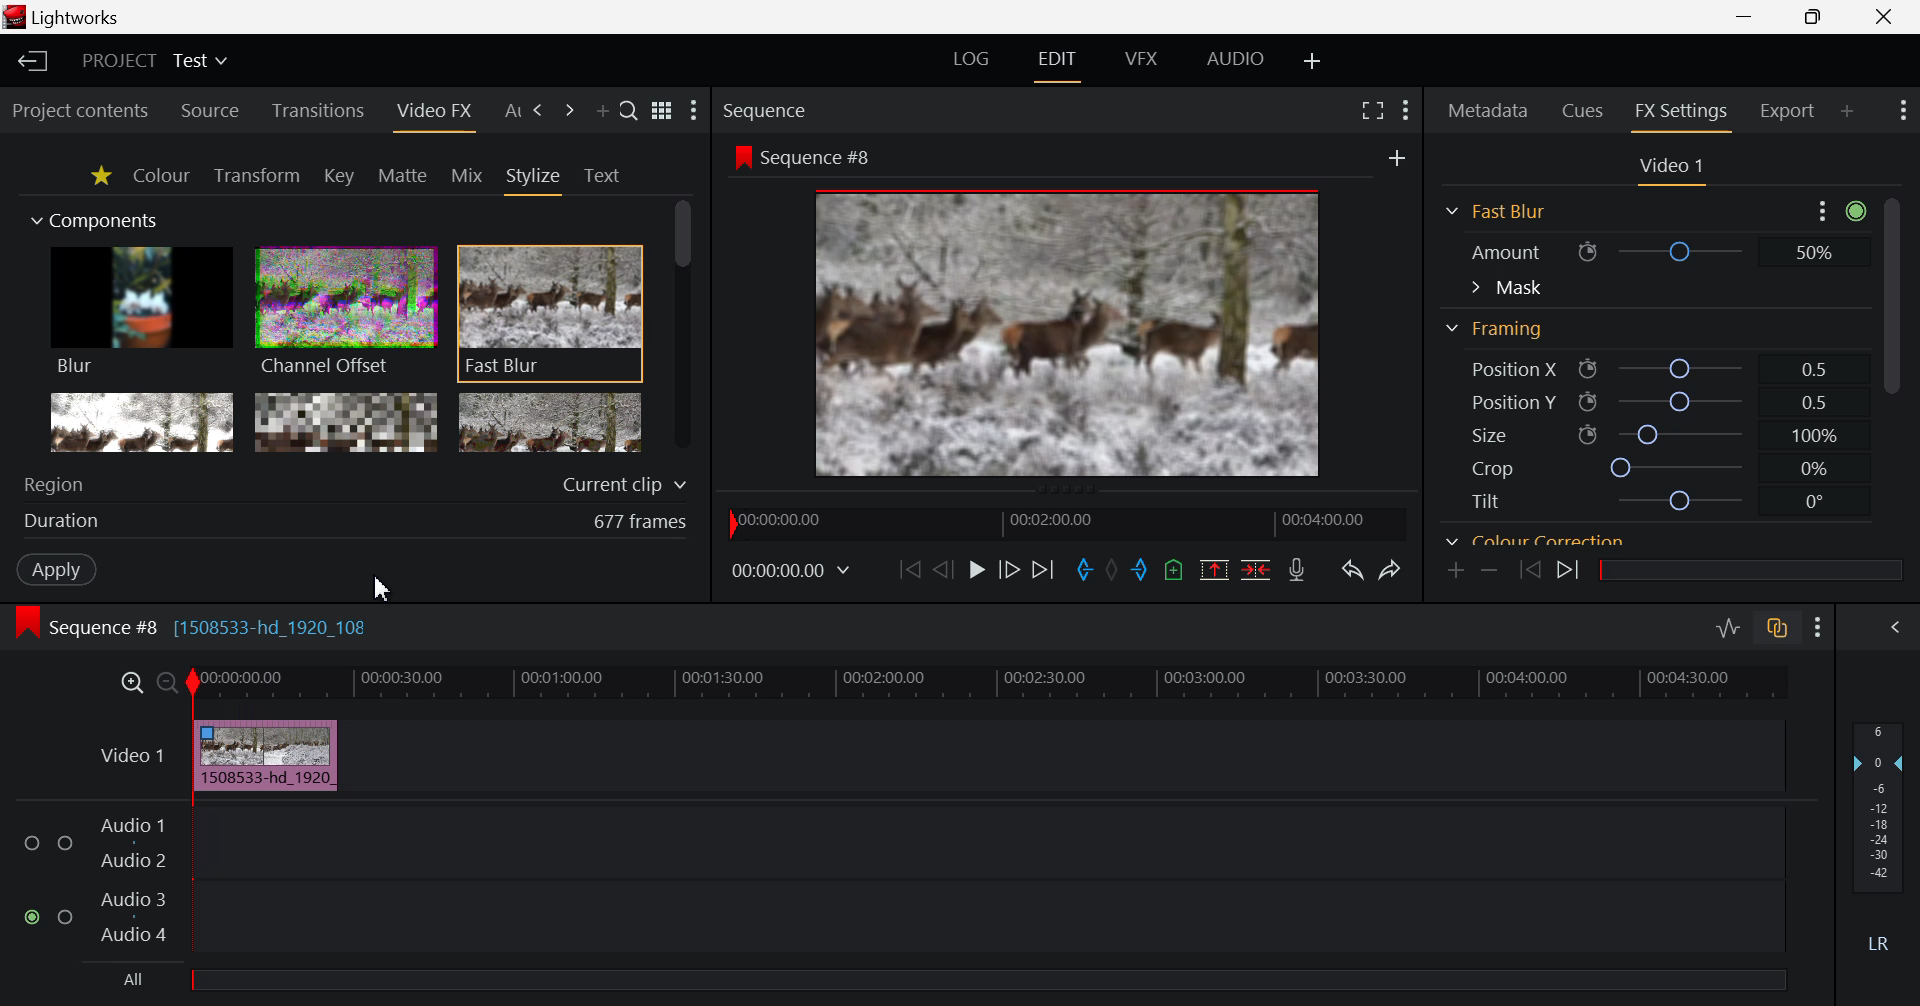  What do you see at coordinates (1496, 210) in the screenshot?
I see `Framing Section` at bounding box center [1496, 210].